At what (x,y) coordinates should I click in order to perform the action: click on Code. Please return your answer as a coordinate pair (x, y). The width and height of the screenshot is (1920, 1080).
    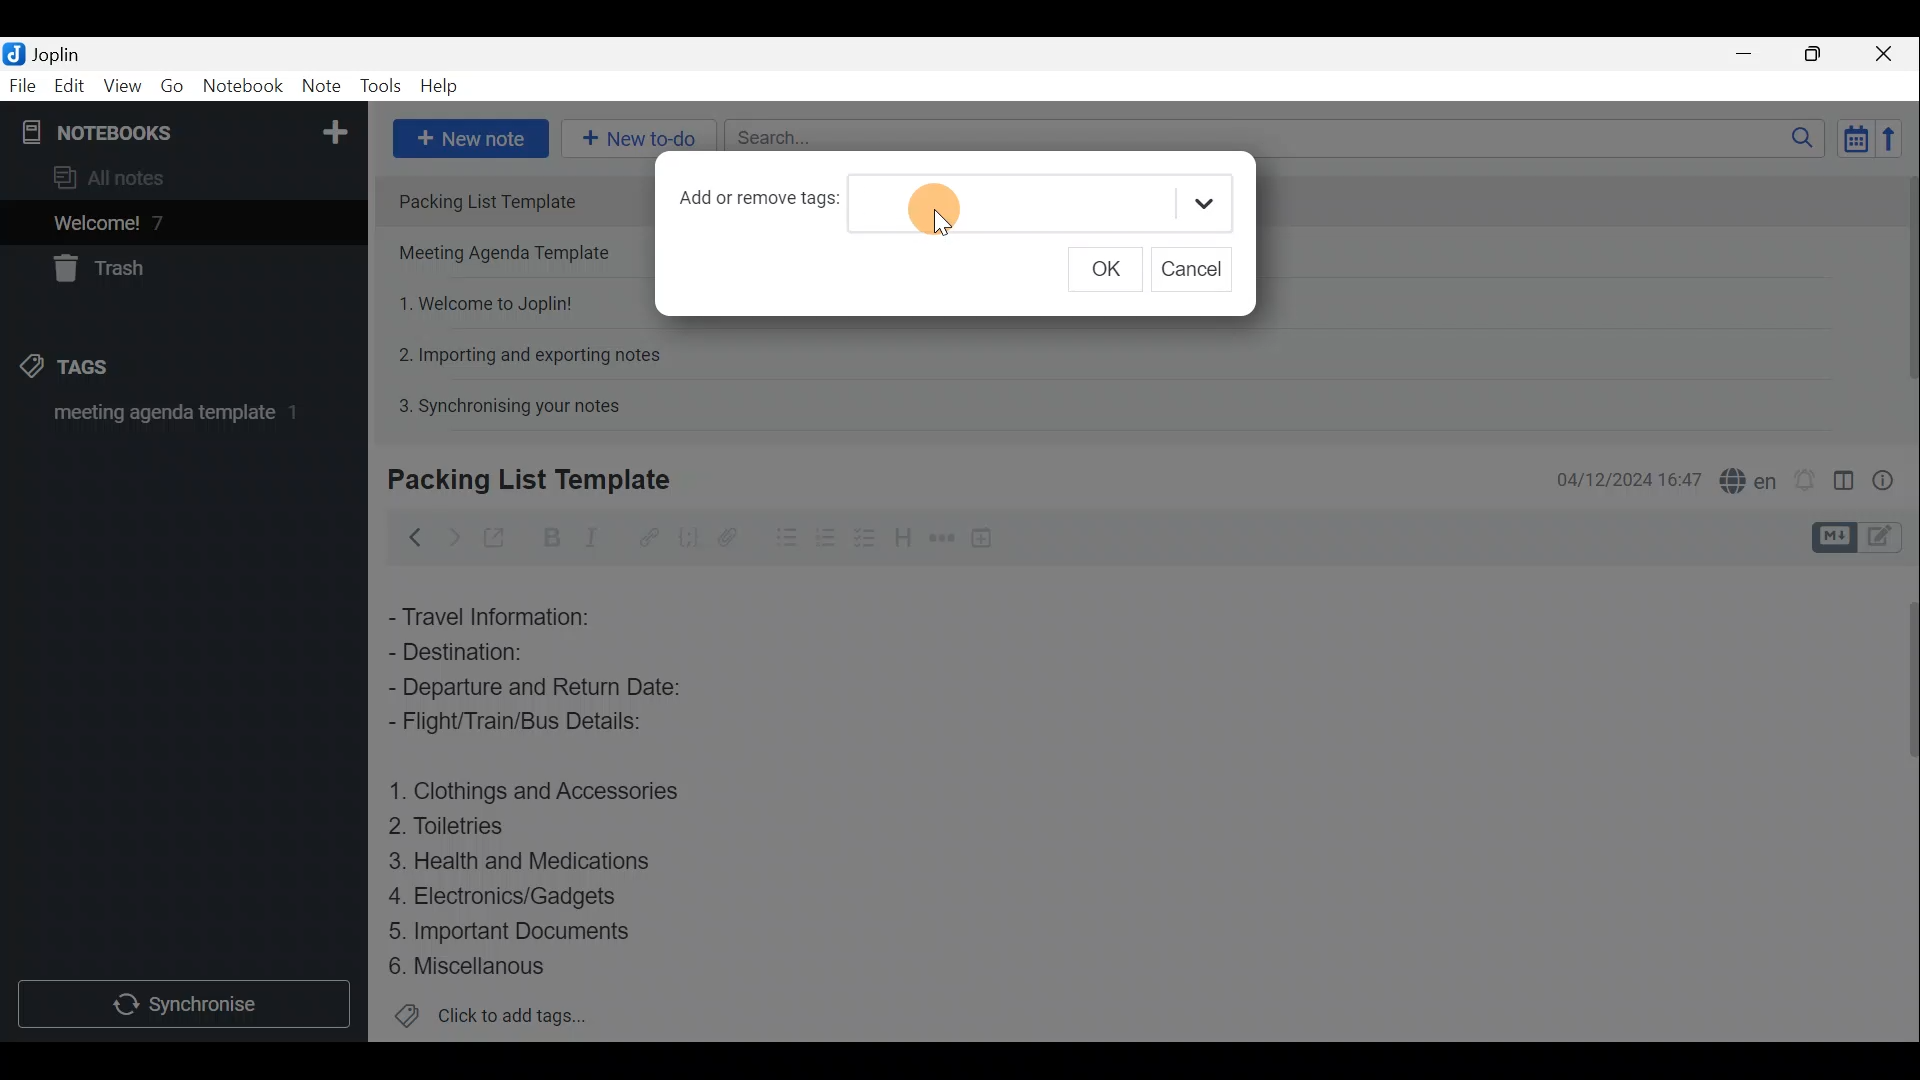
    Looking at the image, I should click on (688, 536).